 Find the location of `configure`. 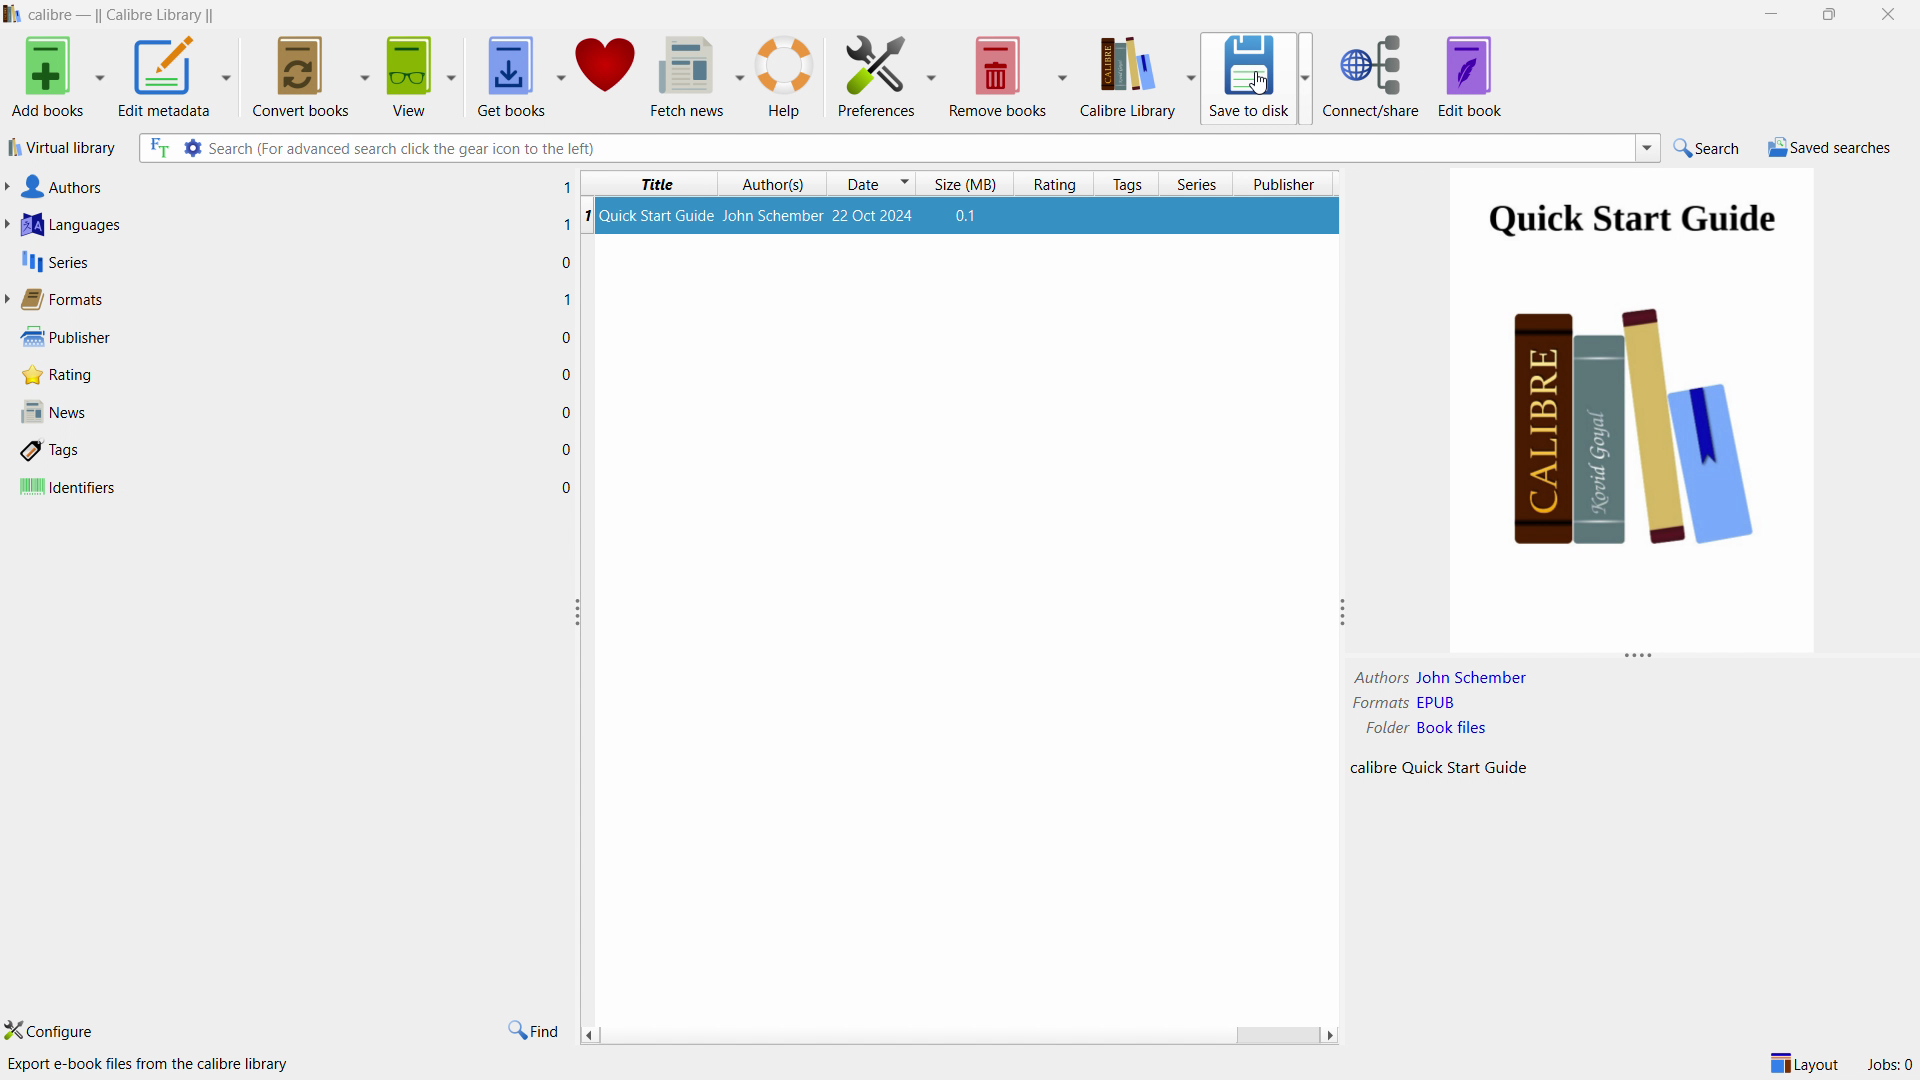

configure is located at coordinates (57, 1028).